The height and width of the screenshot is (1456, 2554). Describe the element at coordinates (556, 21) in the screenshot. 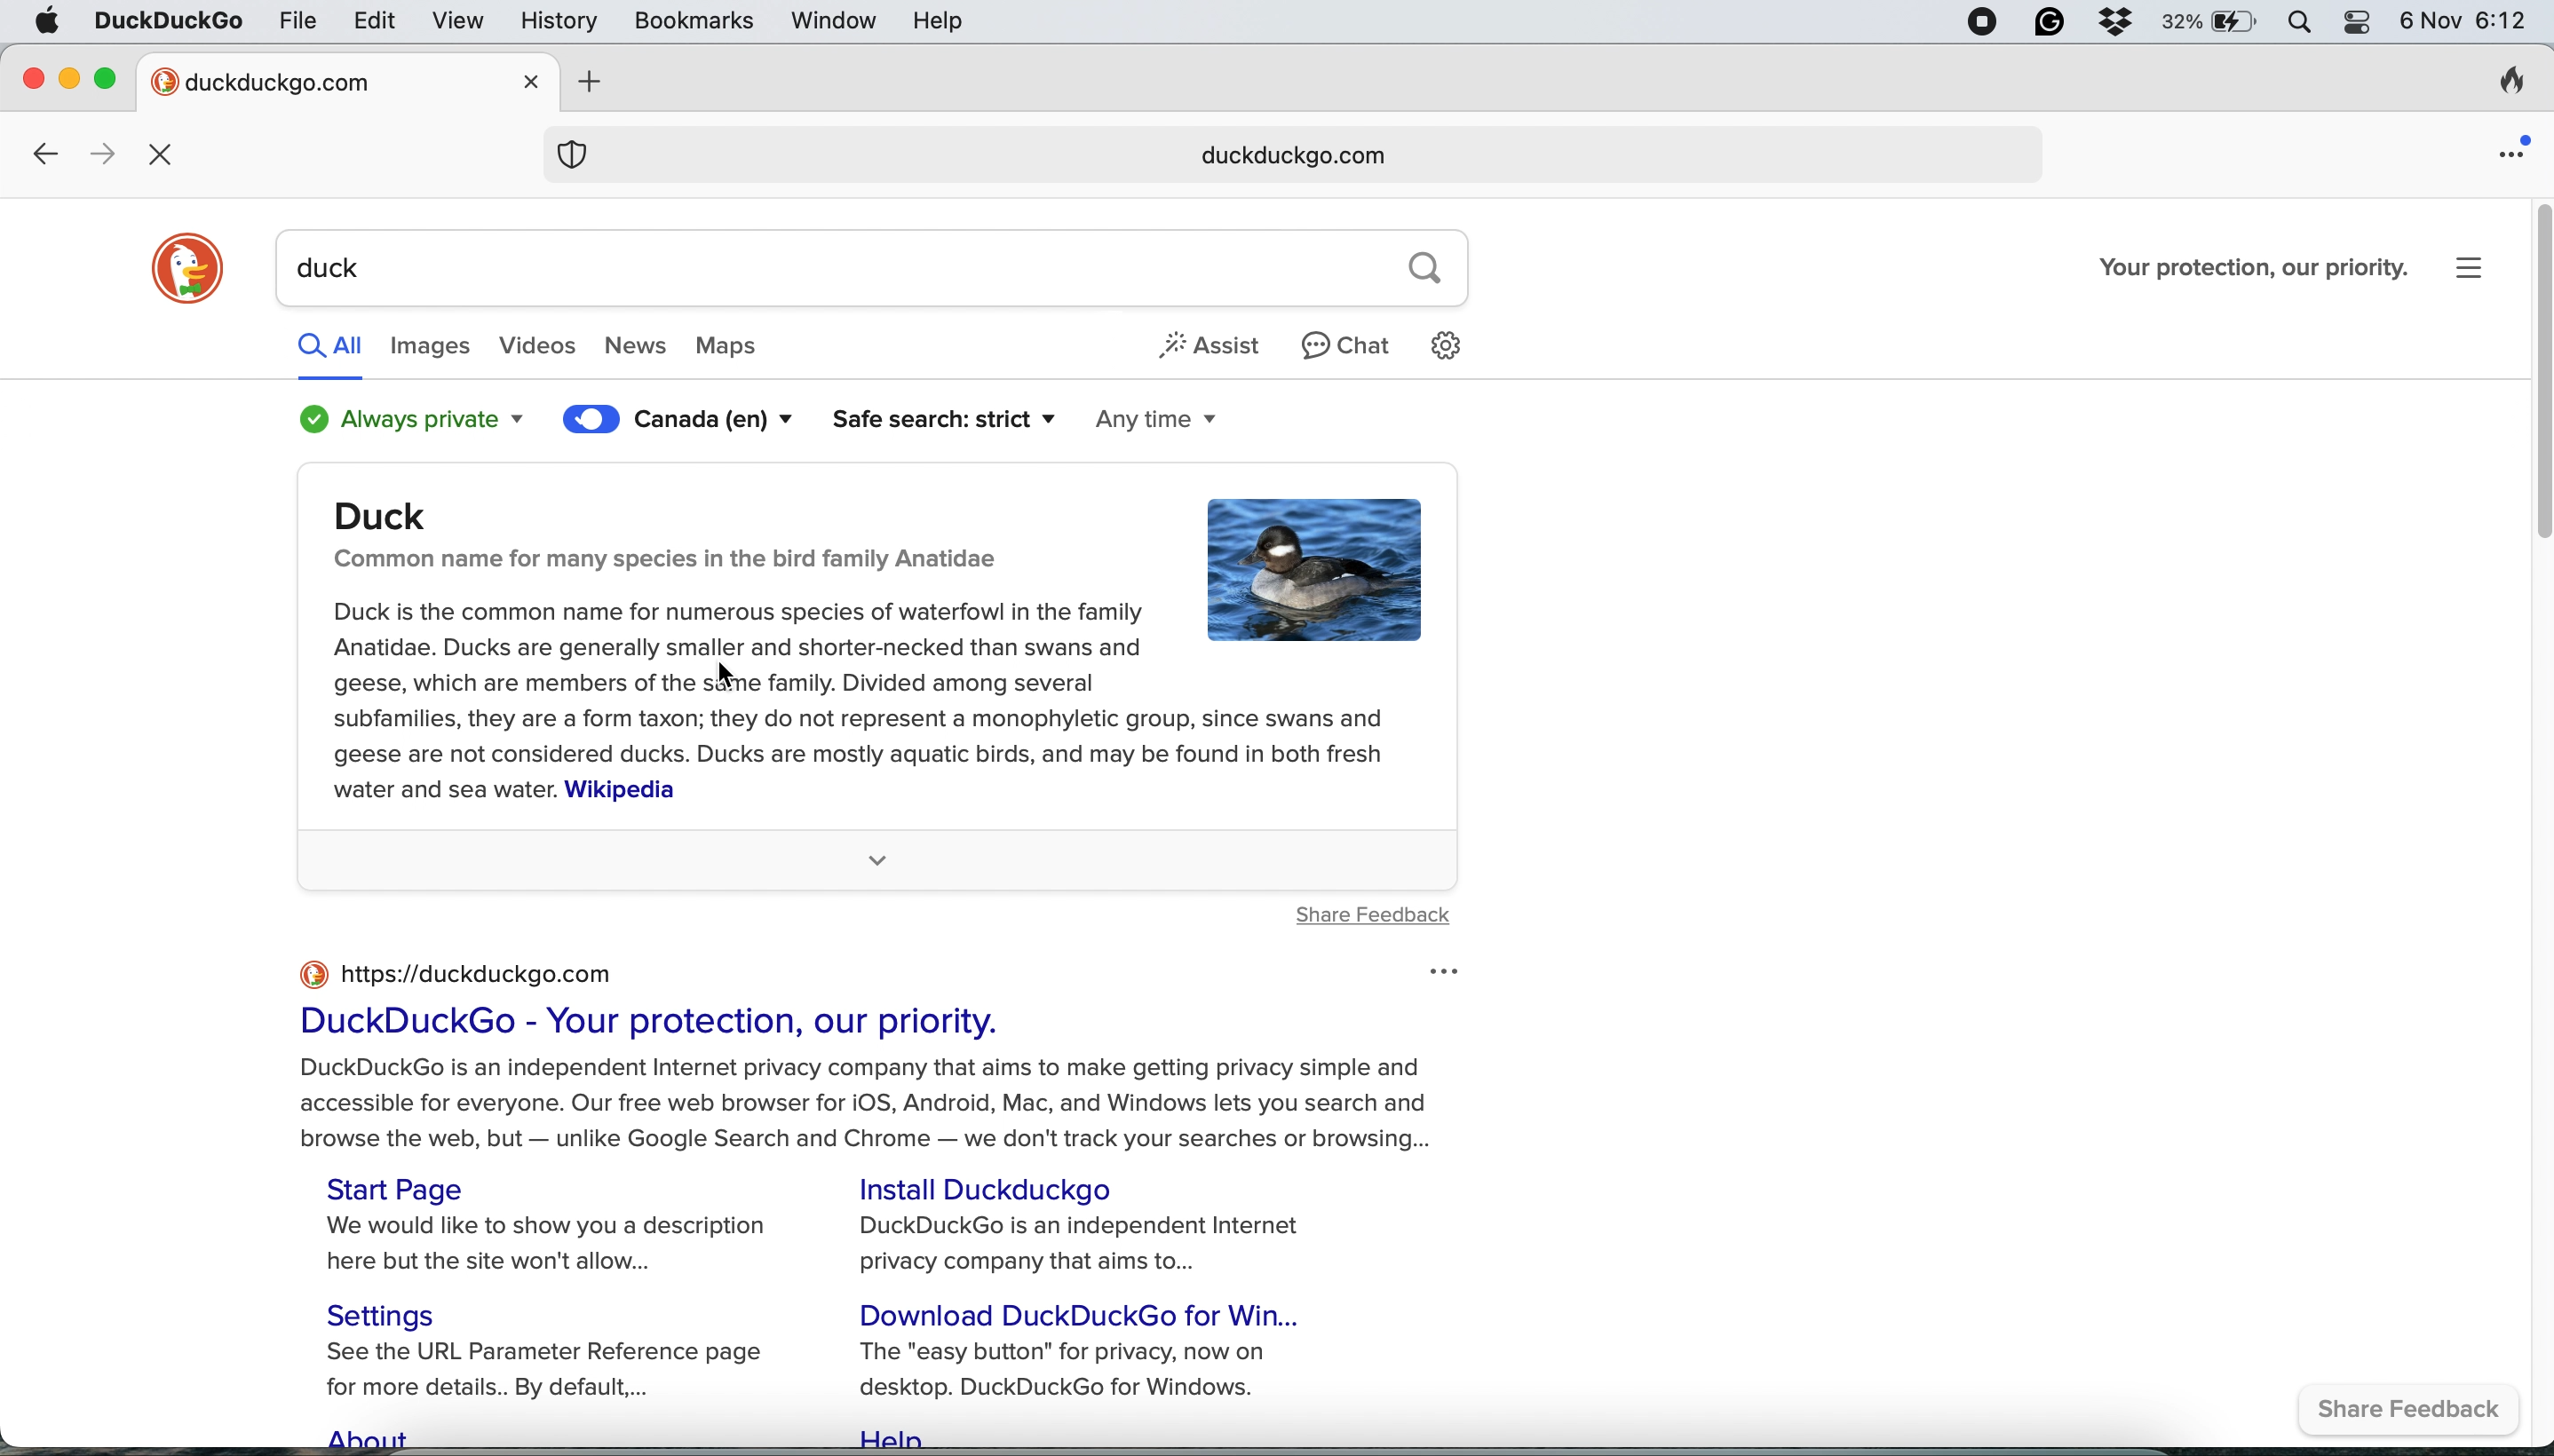

I see `history` at that location.